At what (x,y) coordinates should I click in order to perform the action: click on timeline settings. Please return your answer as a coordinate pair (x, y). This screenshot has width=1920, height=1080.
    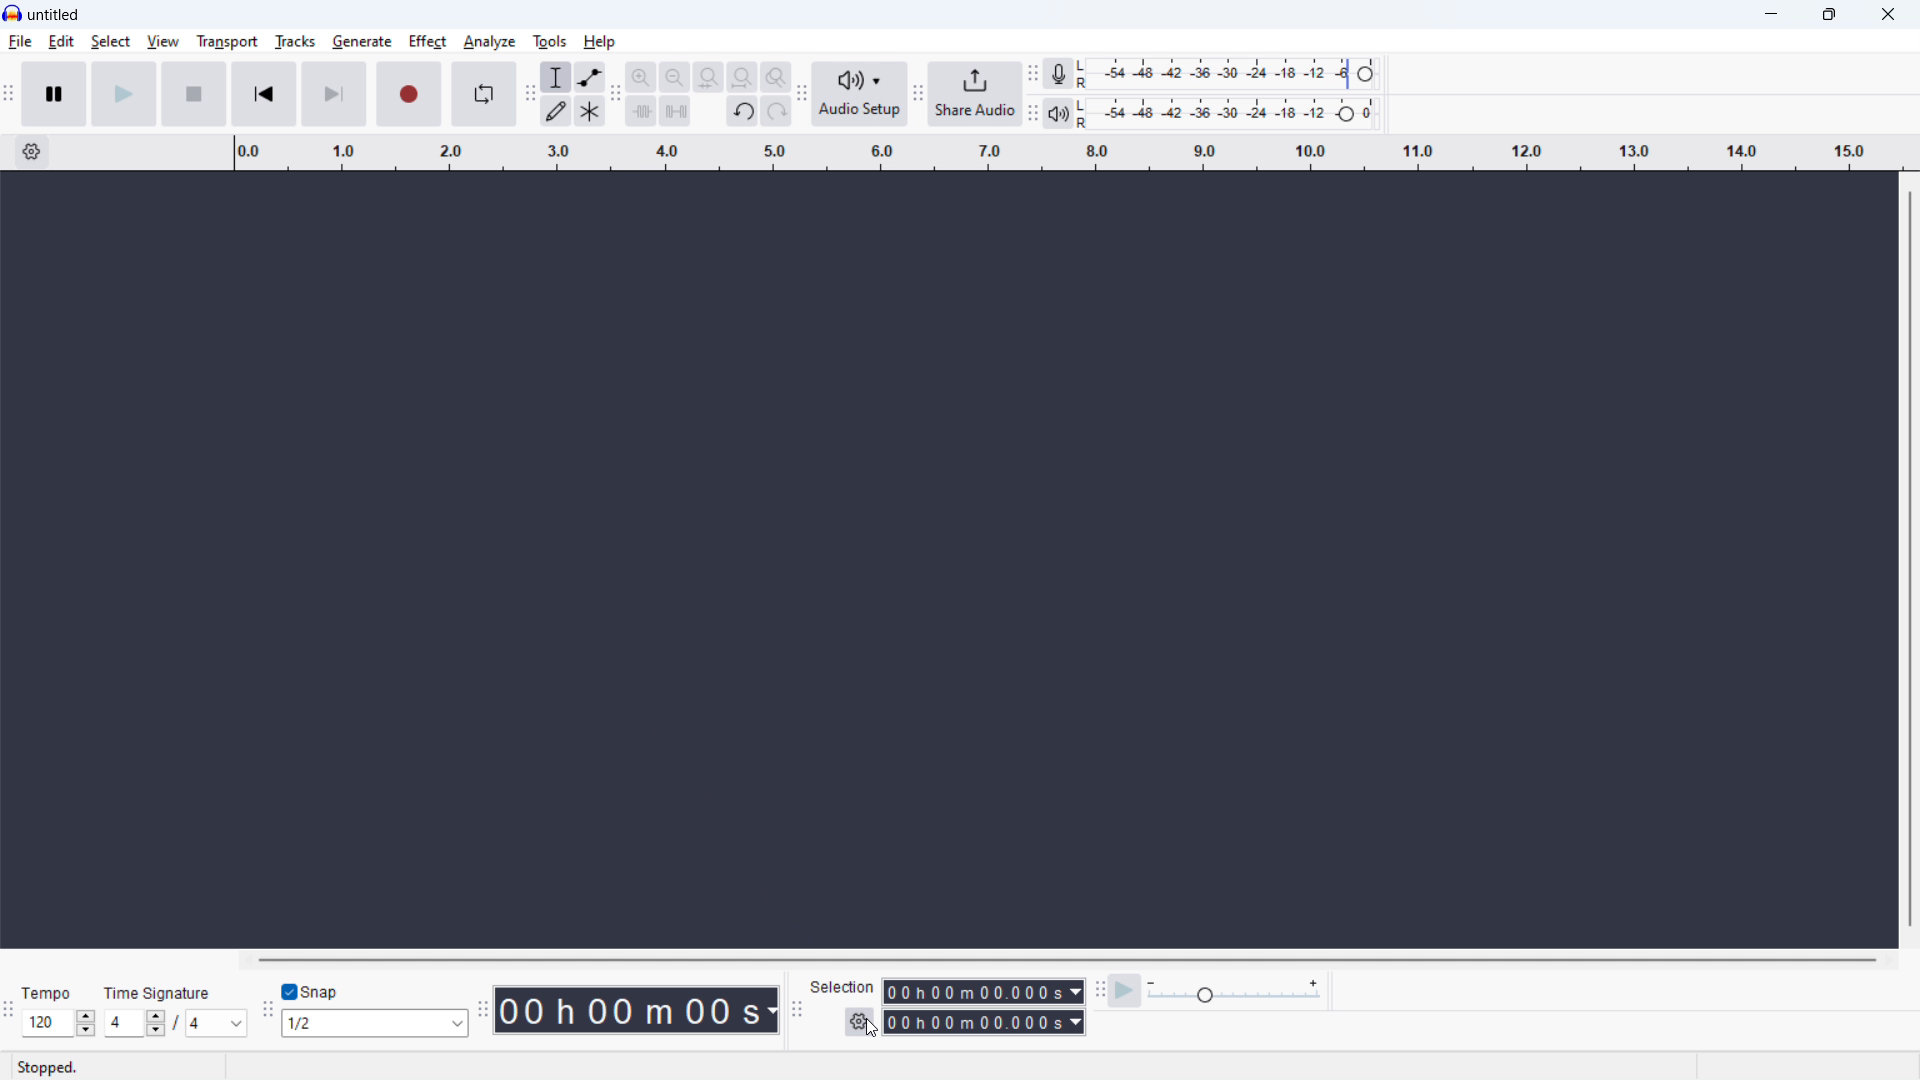
    Looking at the image, I should click on (31, 152).